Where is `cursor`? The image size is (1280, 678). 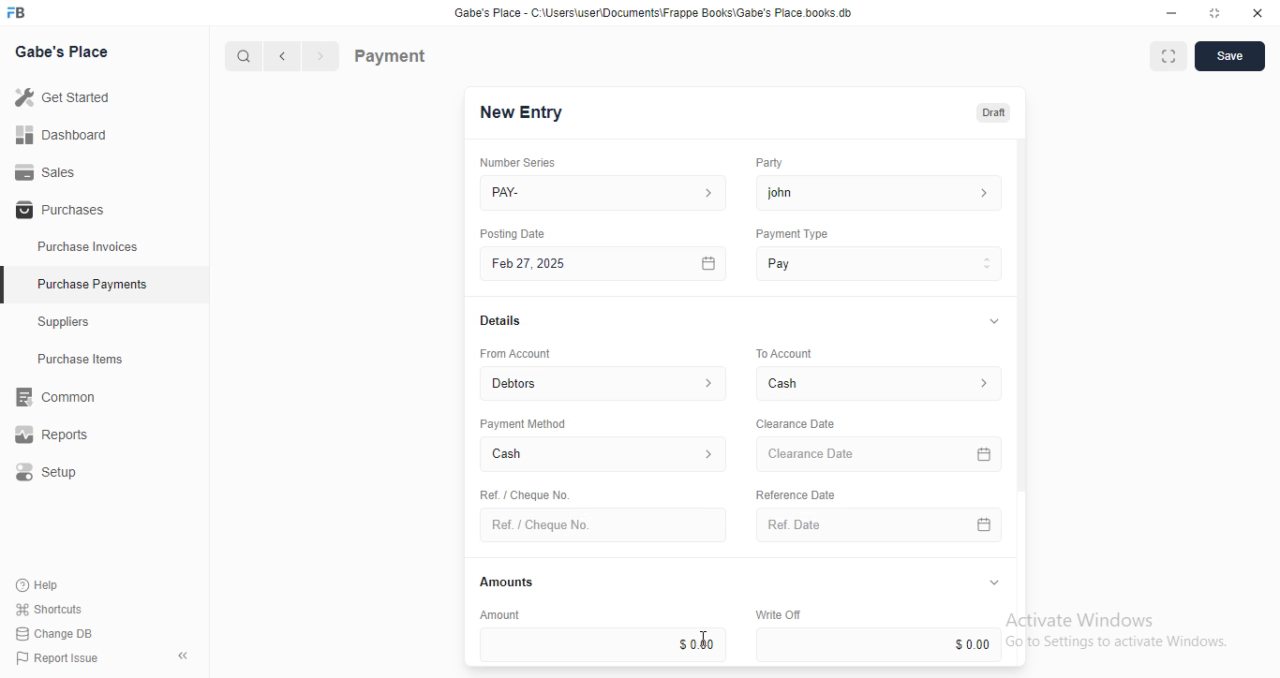 cursor is located at coordinates (708, 639).